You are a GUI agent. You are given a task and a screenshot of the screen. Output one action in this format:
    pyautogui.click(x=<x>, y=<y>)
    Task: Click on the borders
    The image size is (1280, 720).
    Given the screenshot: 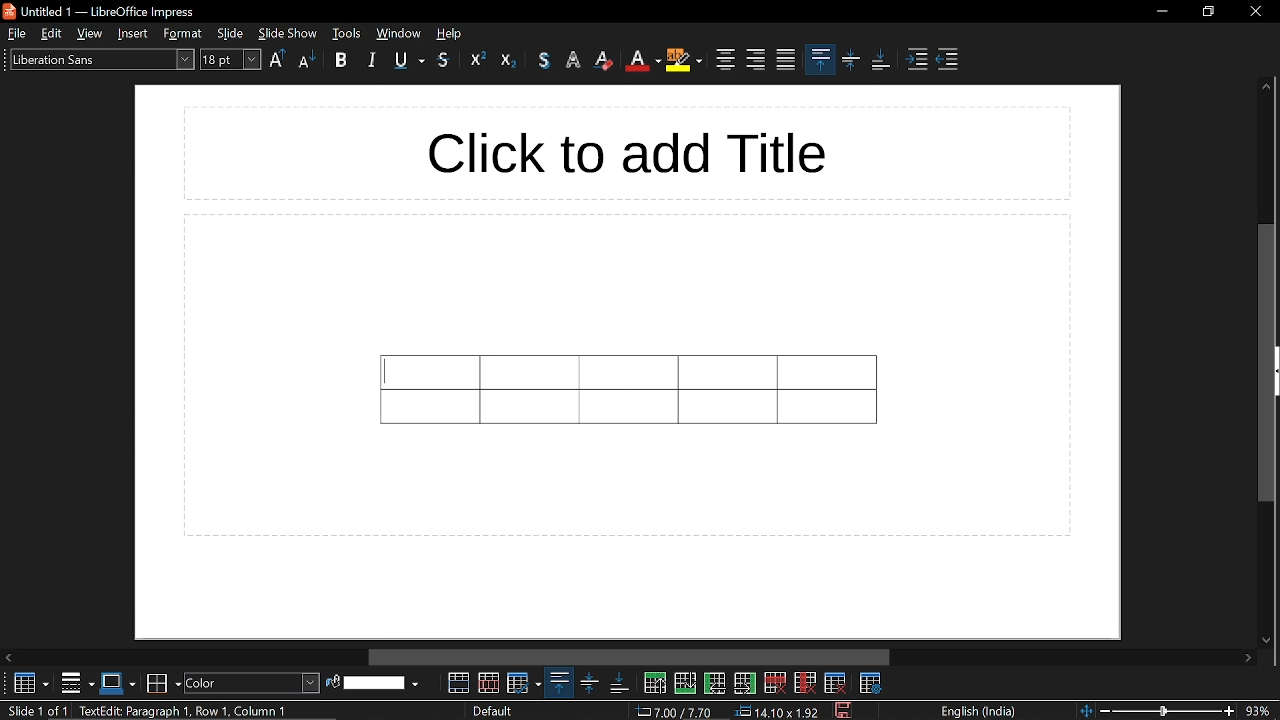 What is the action you would take?
    pyautogui.click(x=78, y=683)
    